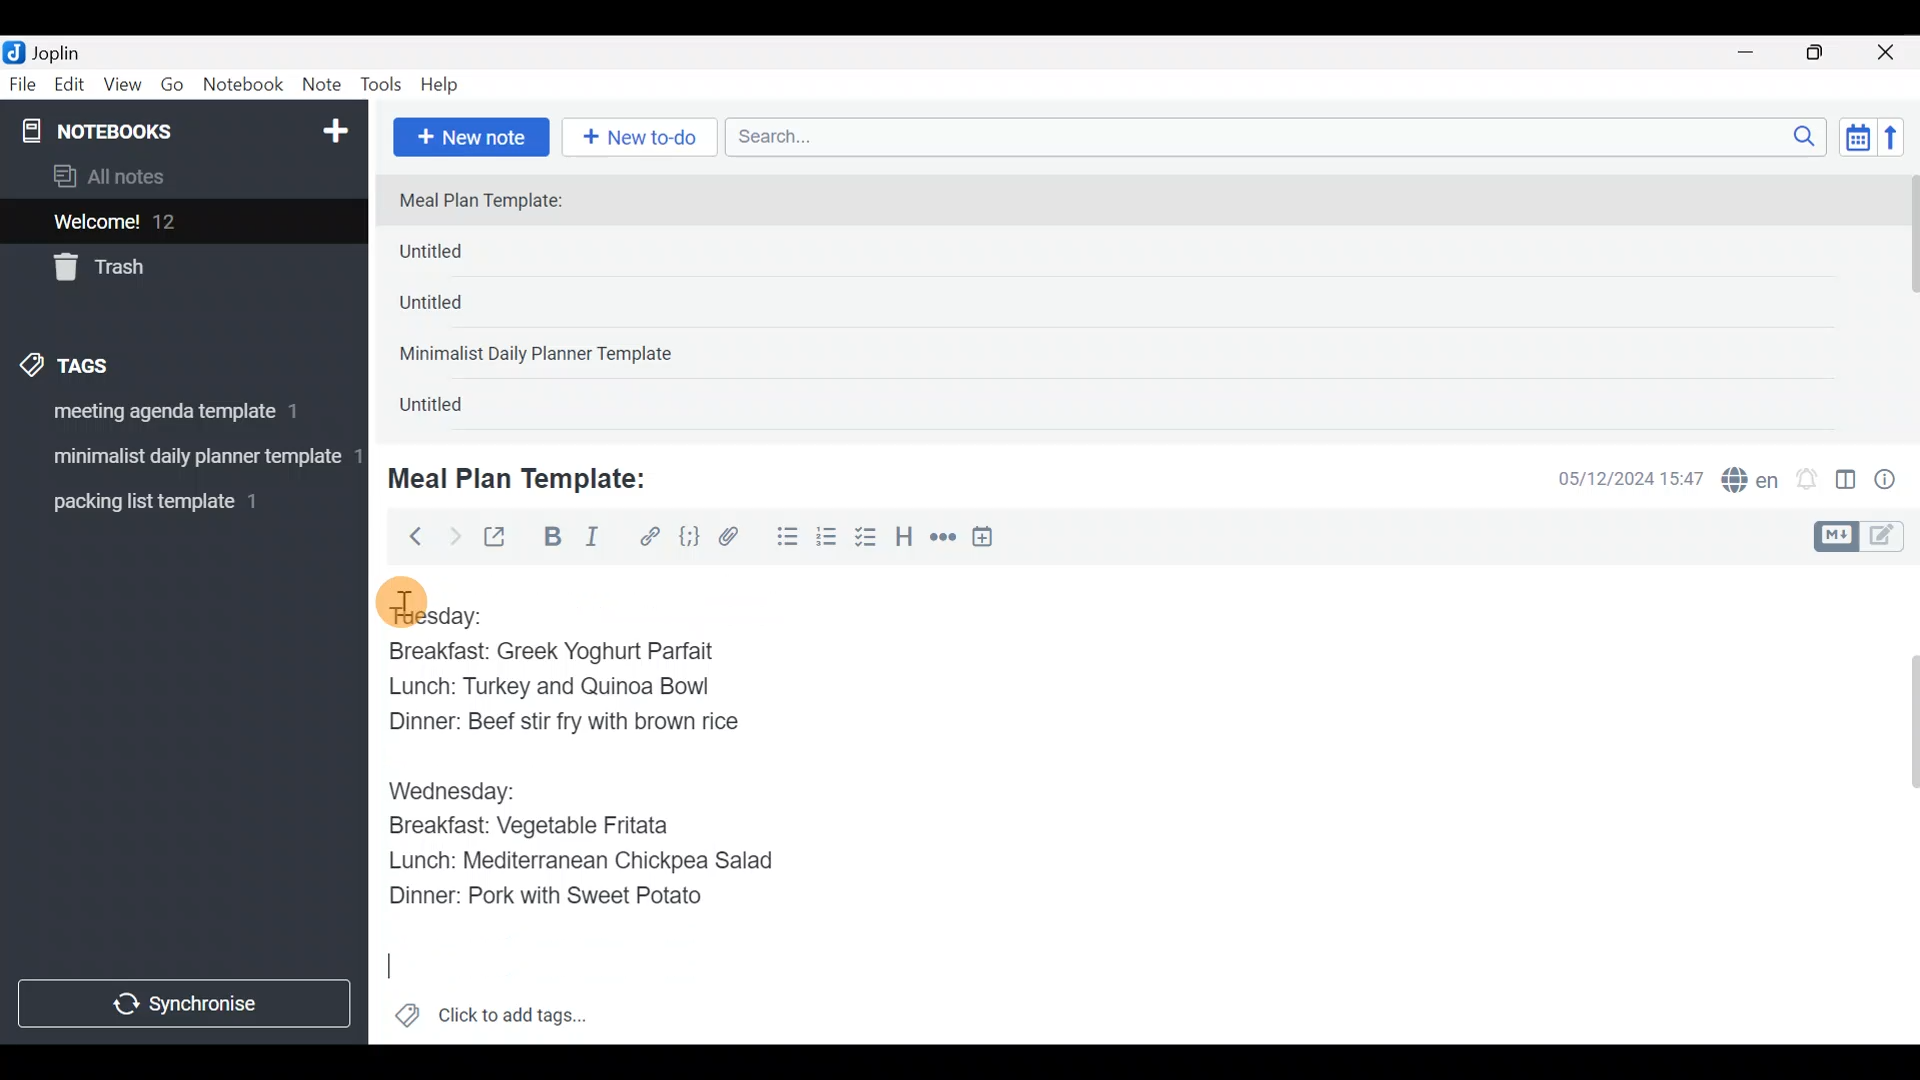 This screenshot has height=1080, width=1920. What do you see at coordinates (560, 728) in the screenshot?
I see `Dinner: Beef stir fry with brown rice` at bounding box center [560, 728].